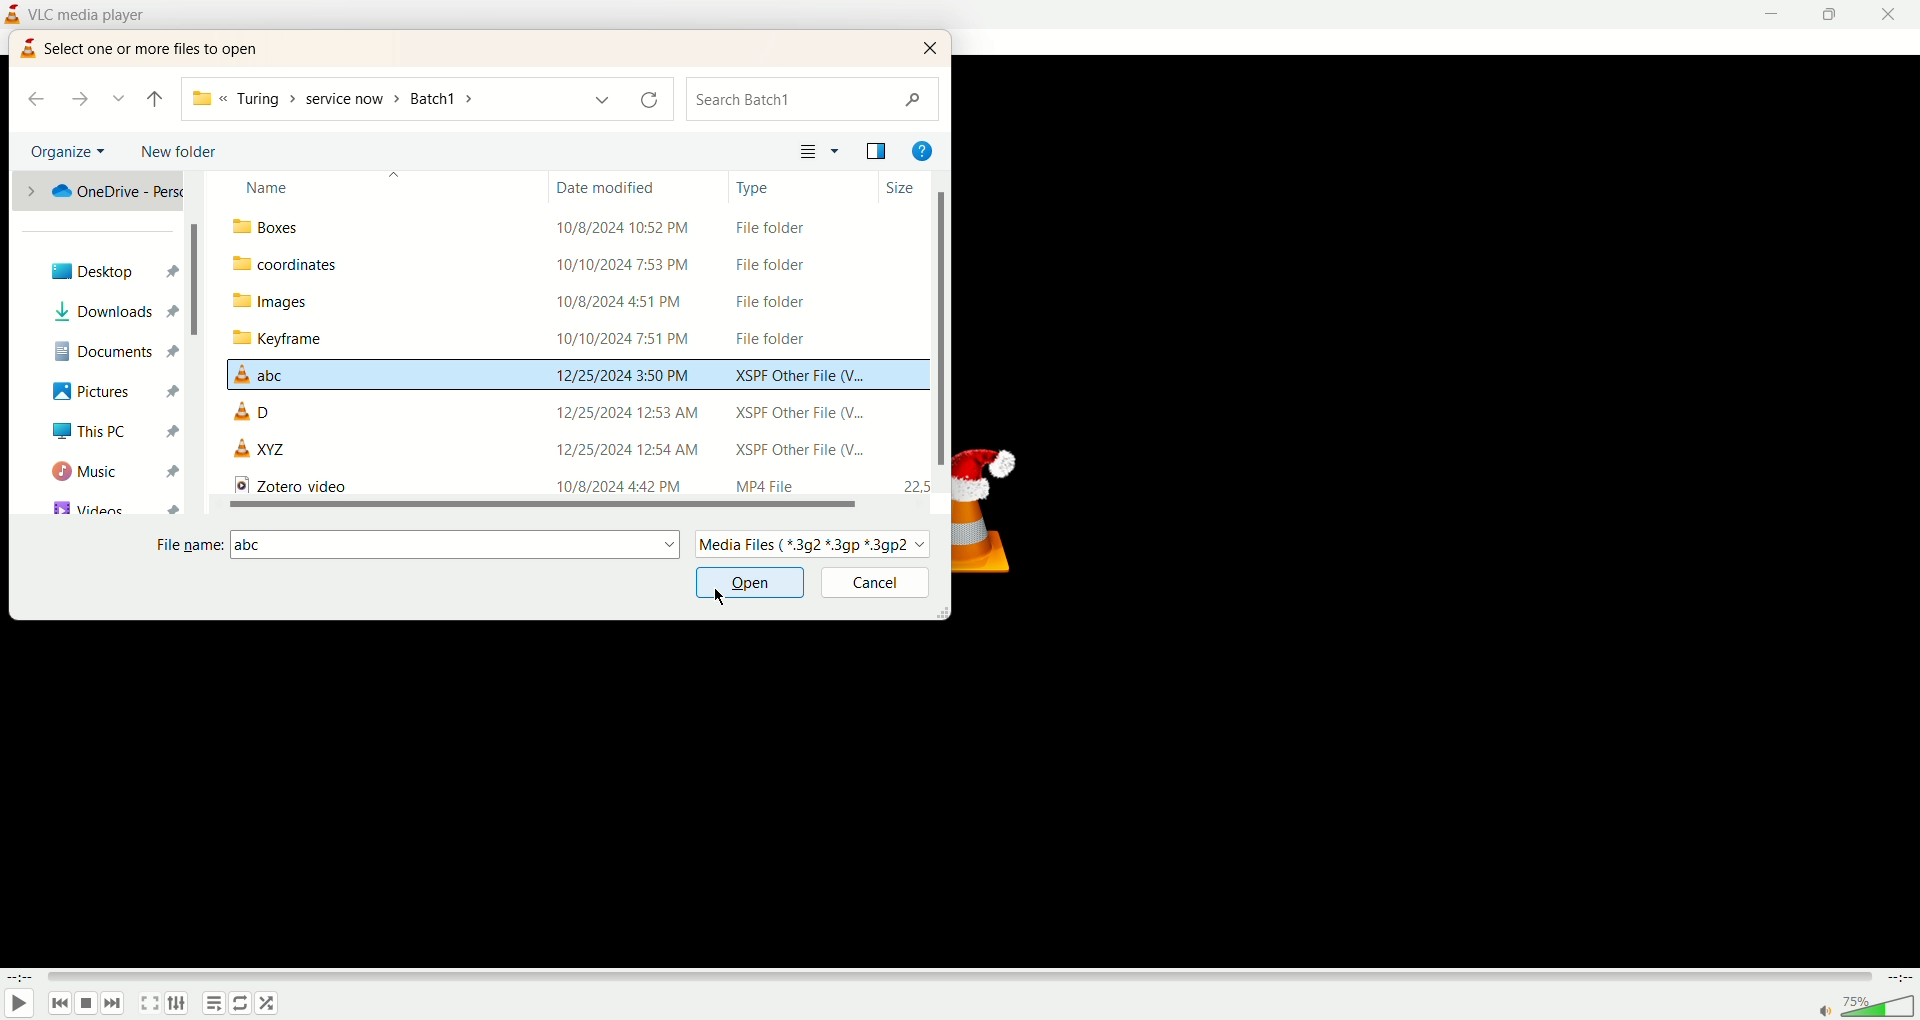 Image resolution: width=1920 pixels, height=1020 pixels. I want to click on documents, so click(111, 351).